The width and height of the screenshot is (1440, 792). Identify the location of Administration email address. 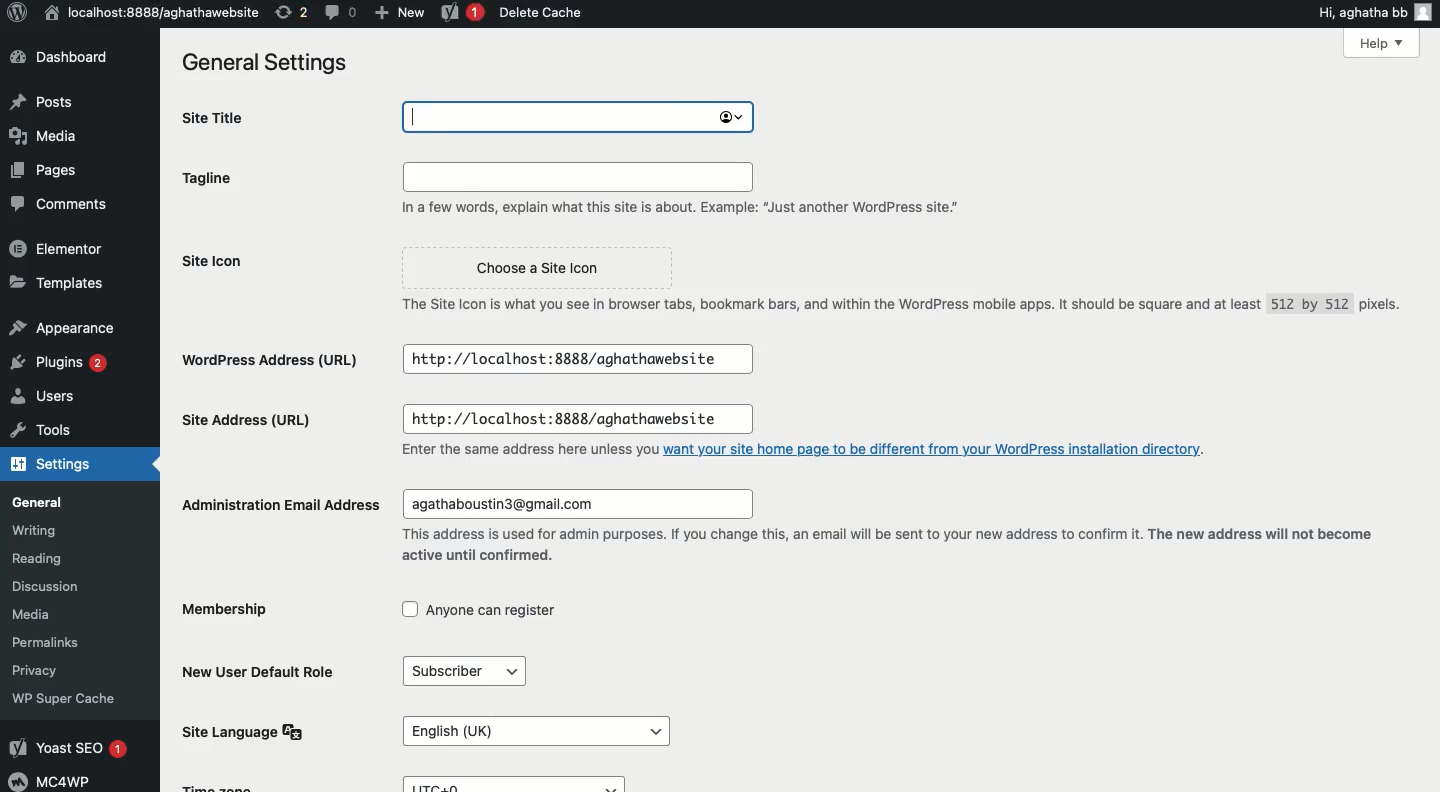
(278, 501).